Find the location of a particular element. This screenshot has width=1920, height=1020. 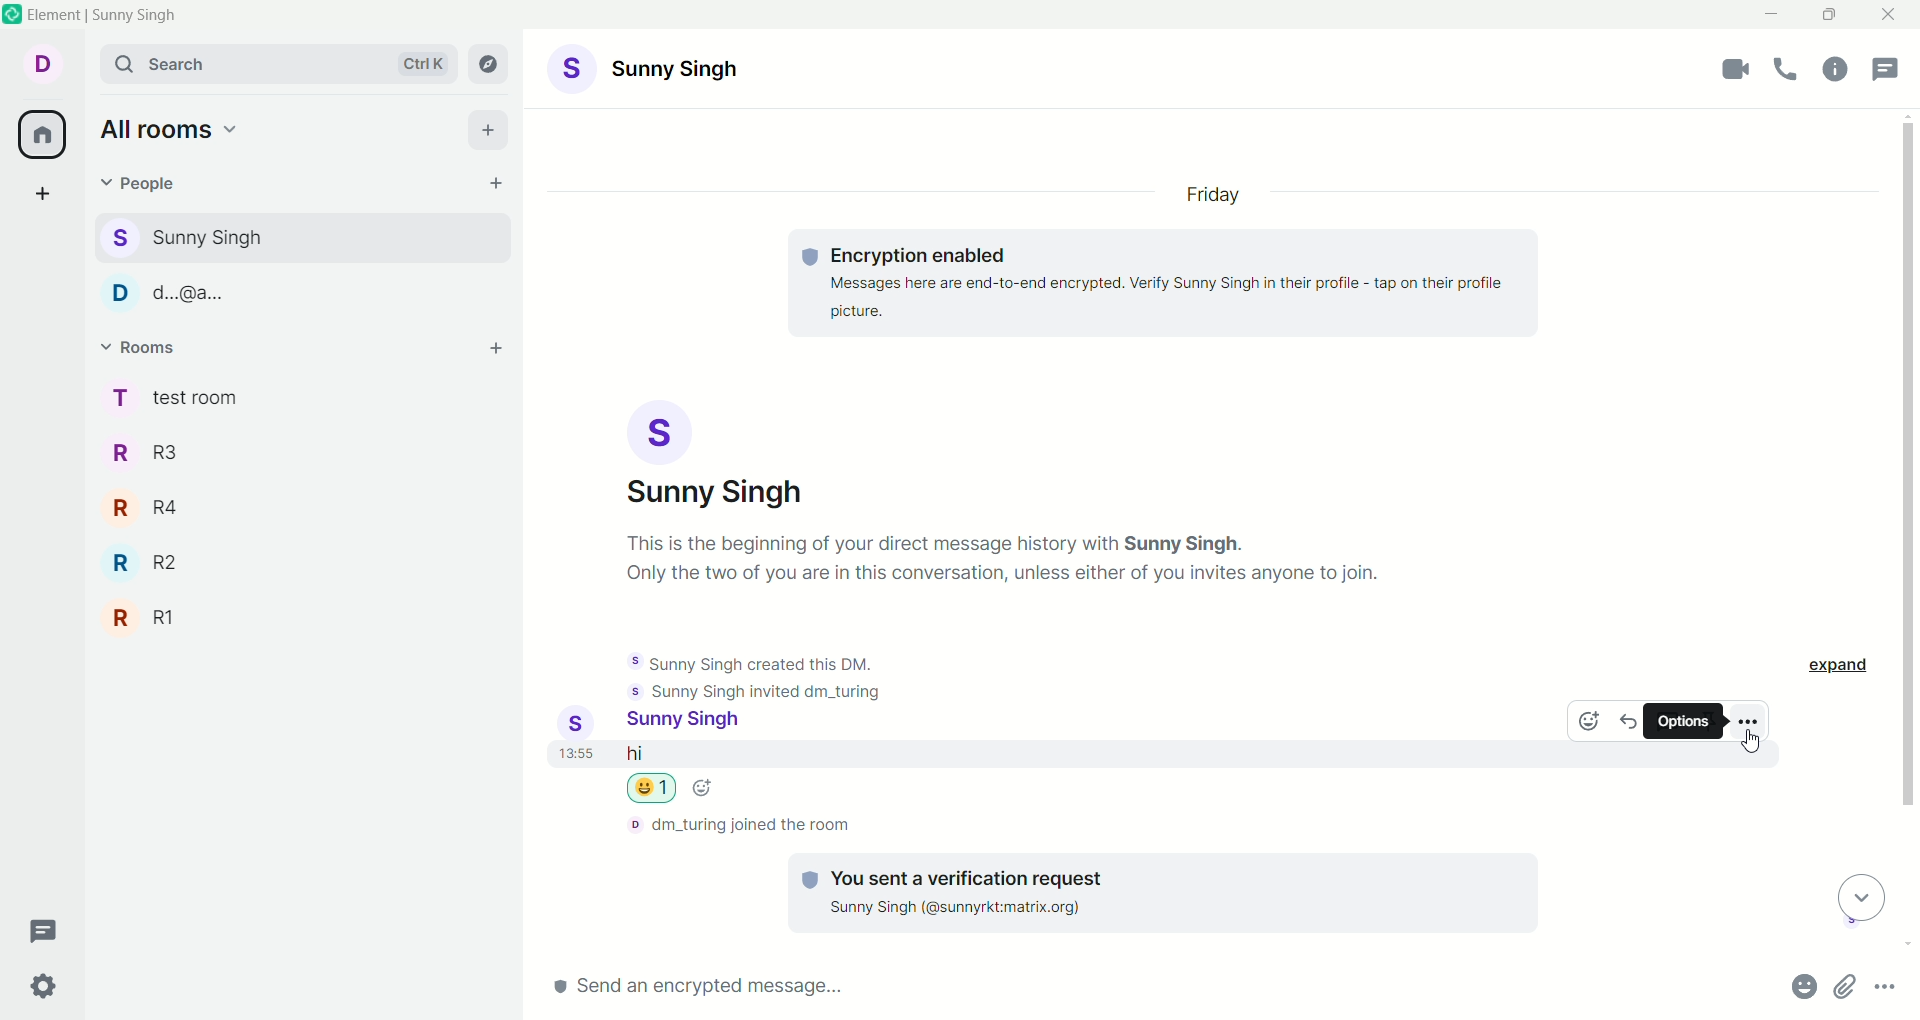

search is located at coordinates (278, 66).